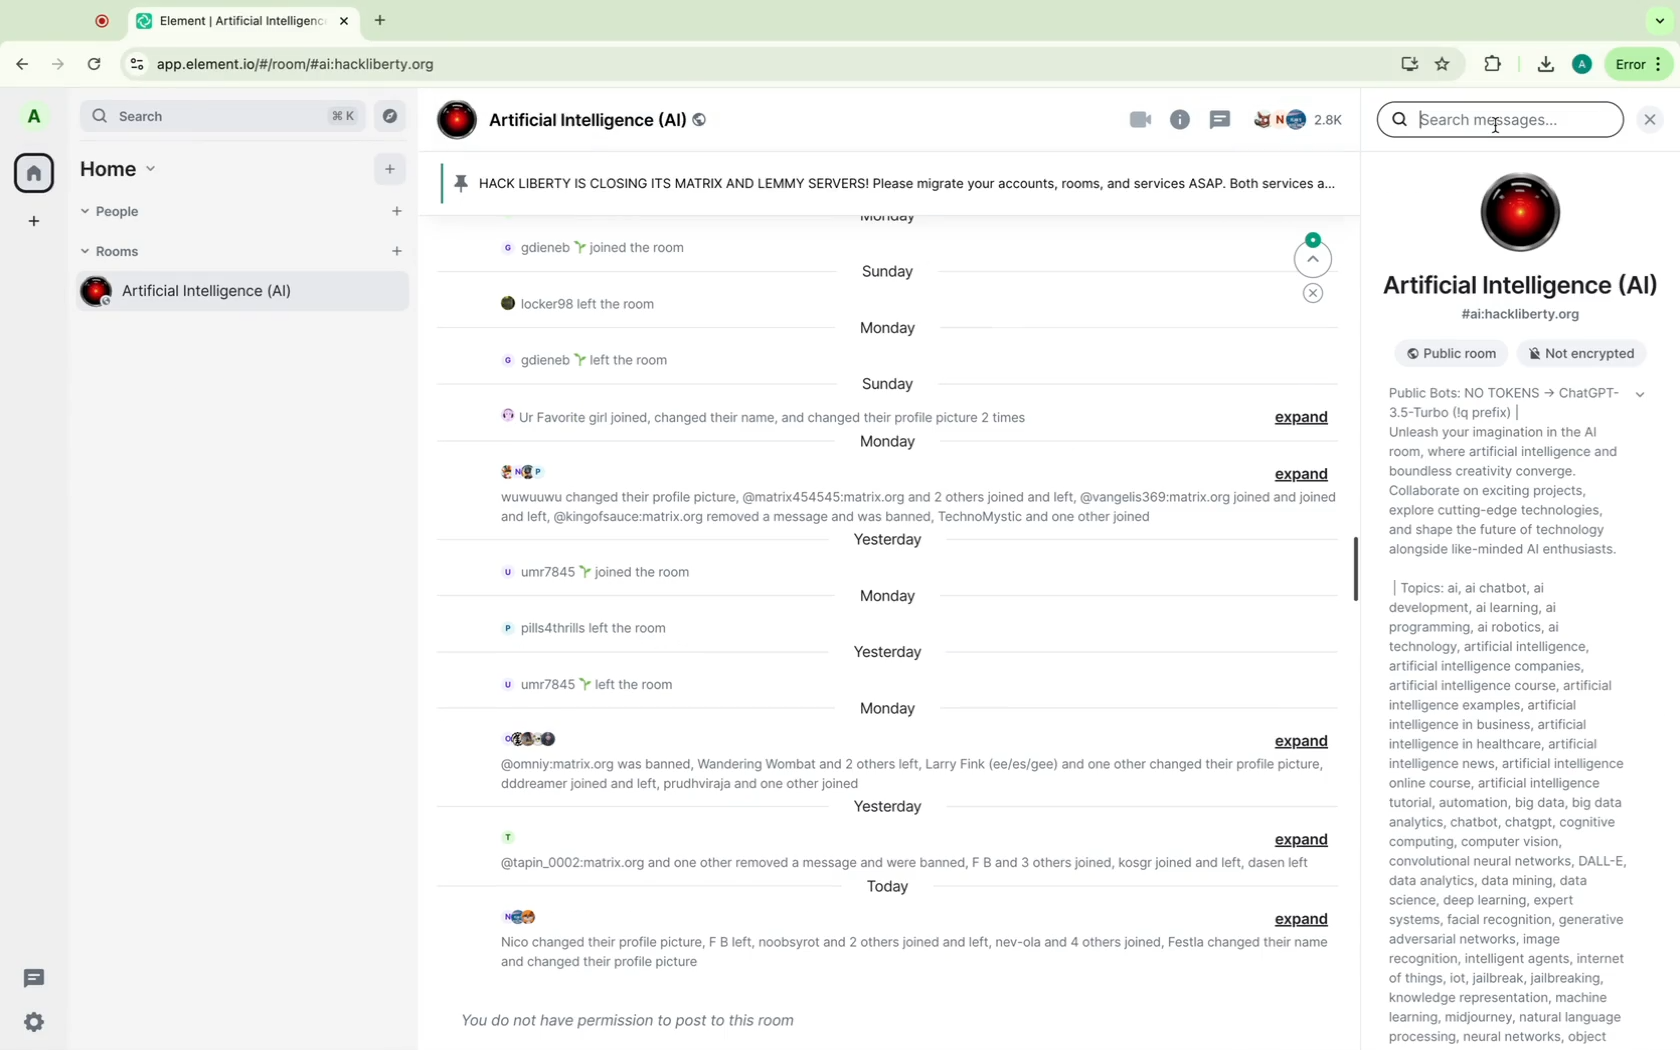  I want to click on url, so click(1524, 316).